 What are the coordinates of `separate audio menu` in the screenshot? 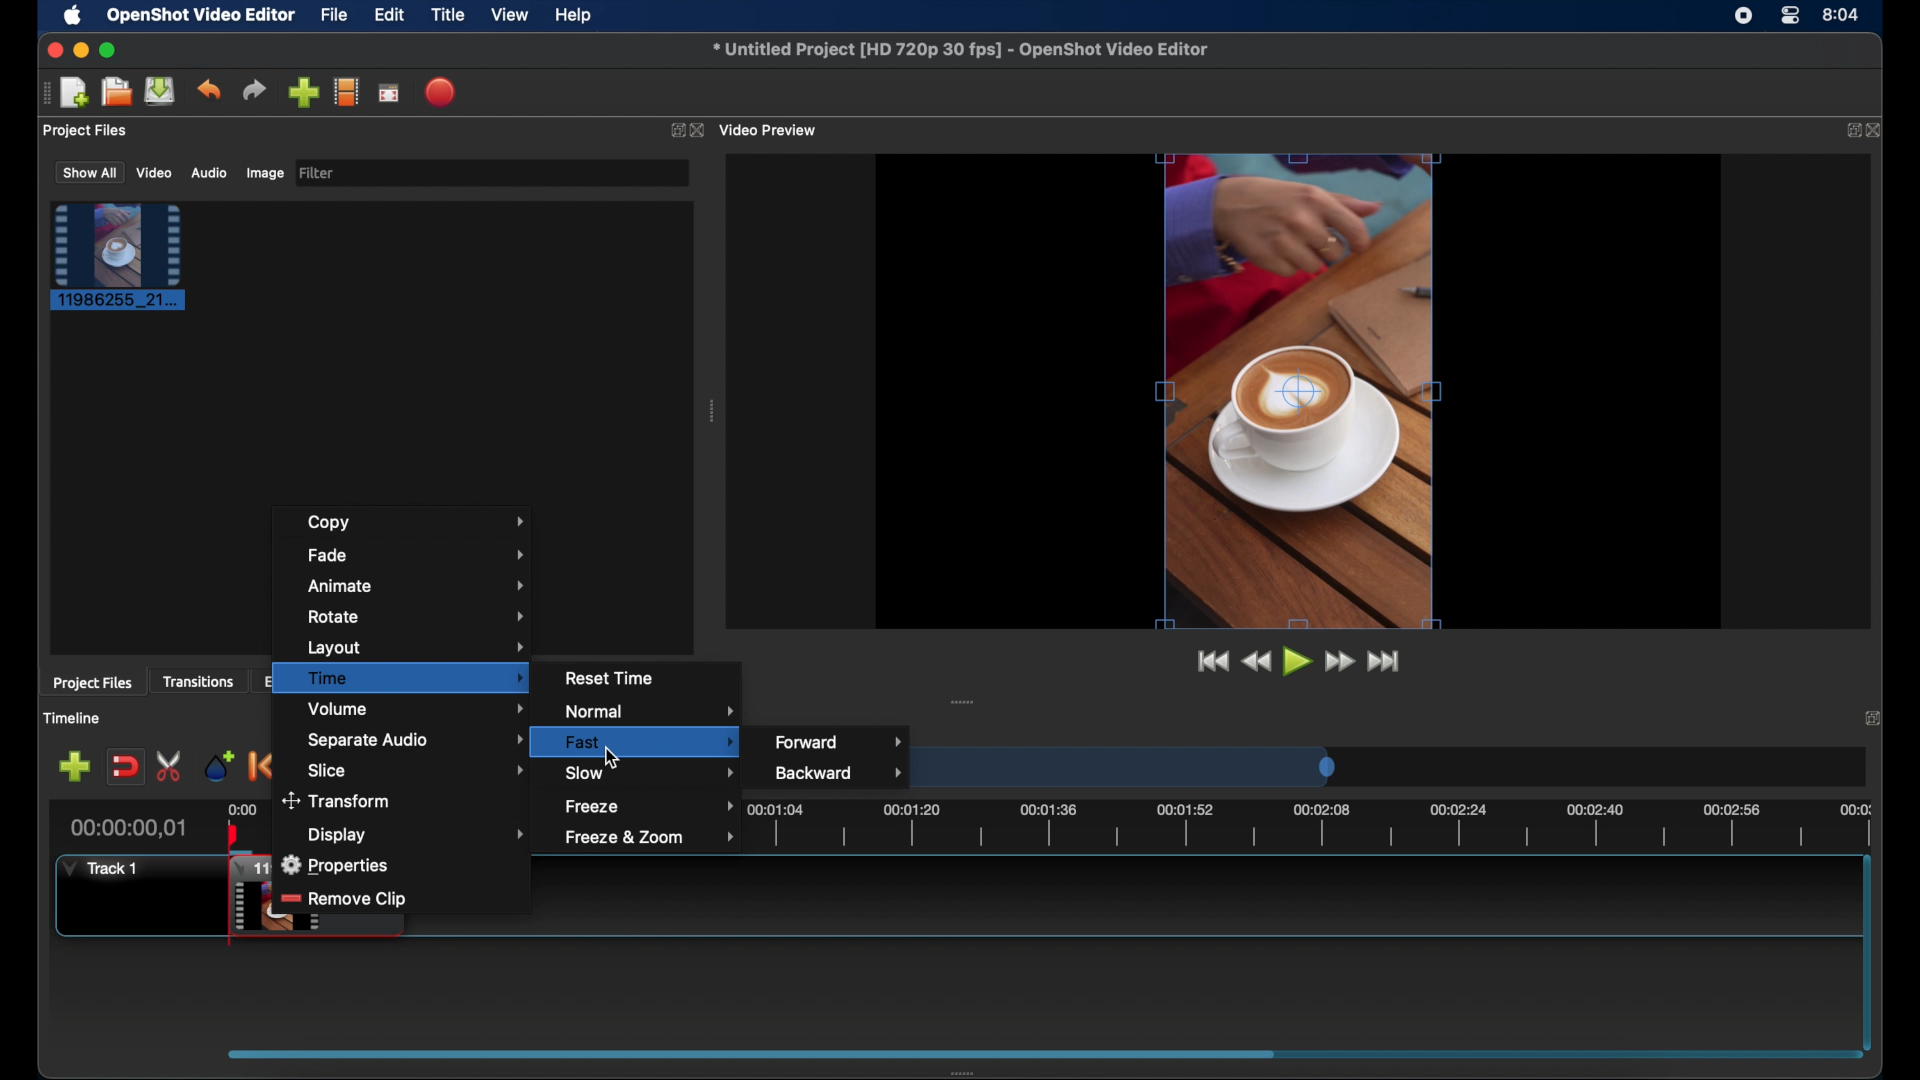 It's located at (419, 739).